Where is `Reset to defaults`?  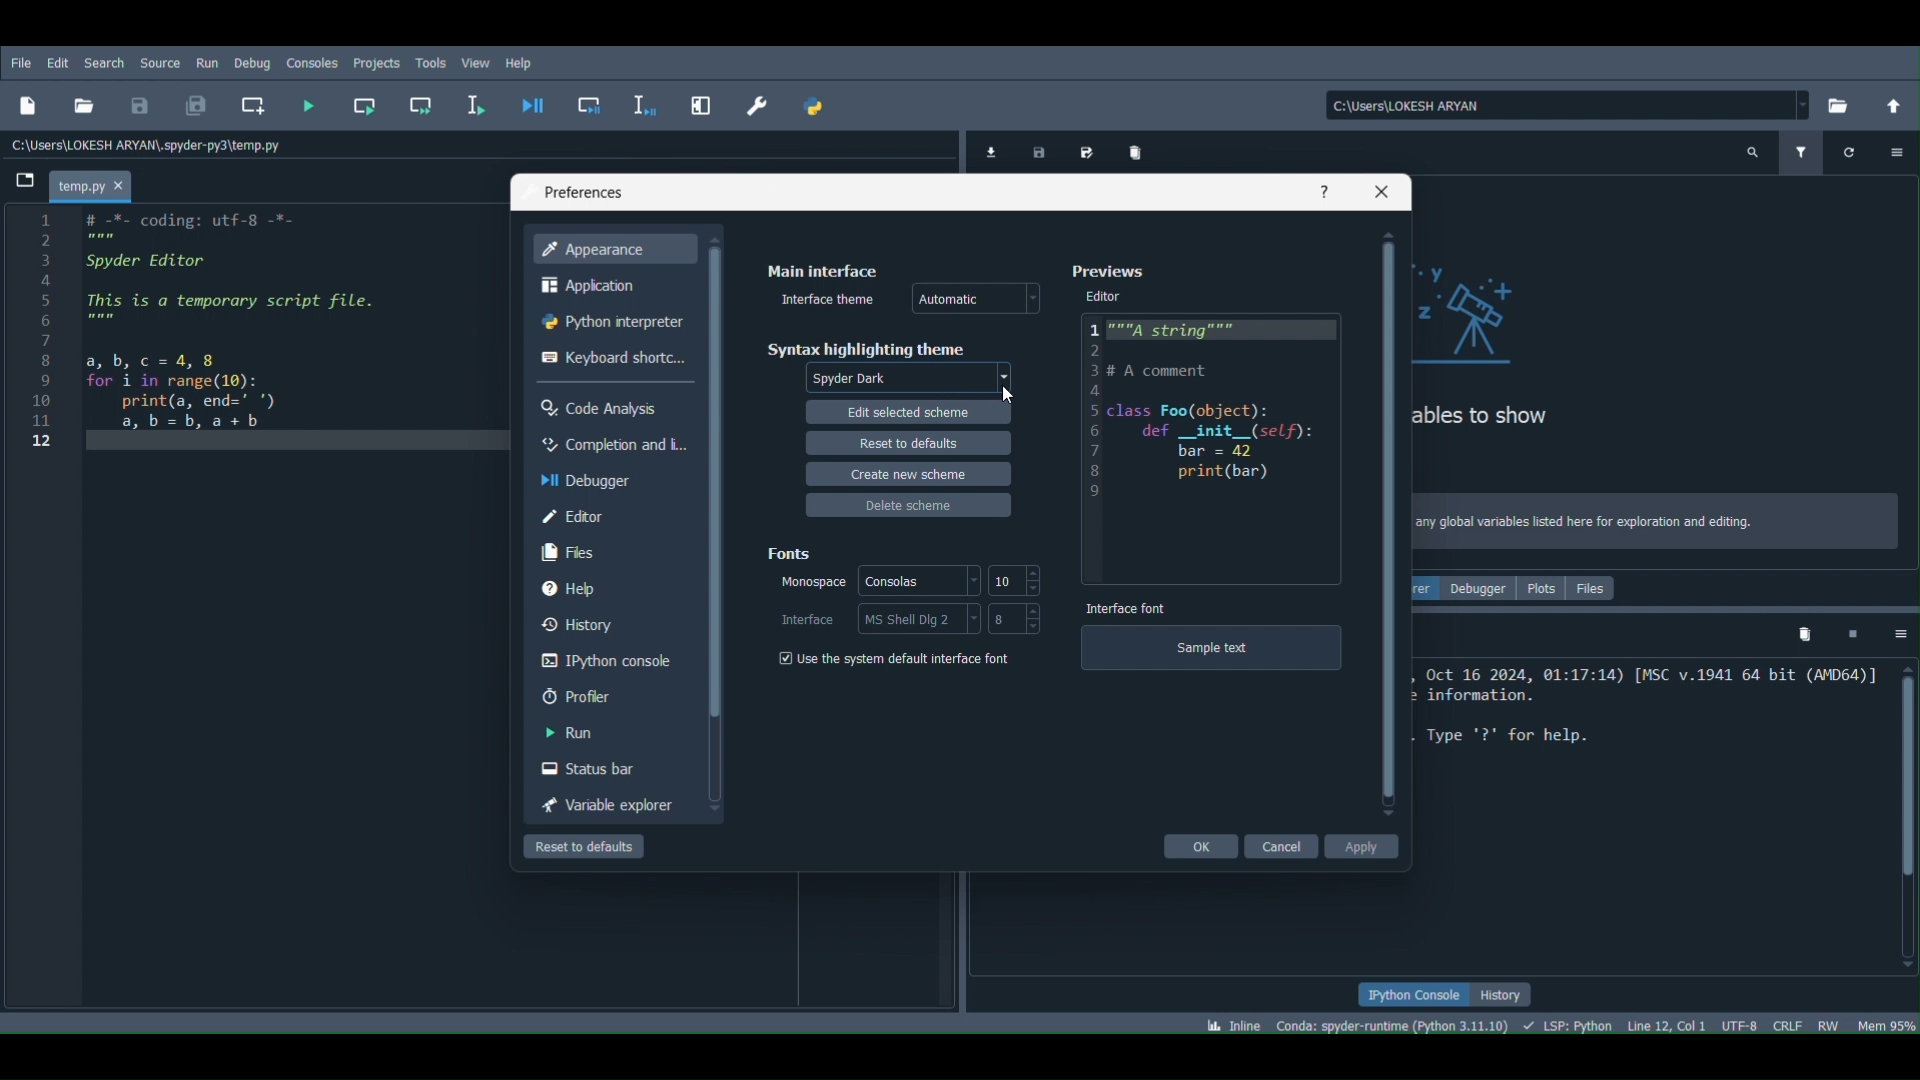
Reset to defaults is located at coordinates (905, 440).